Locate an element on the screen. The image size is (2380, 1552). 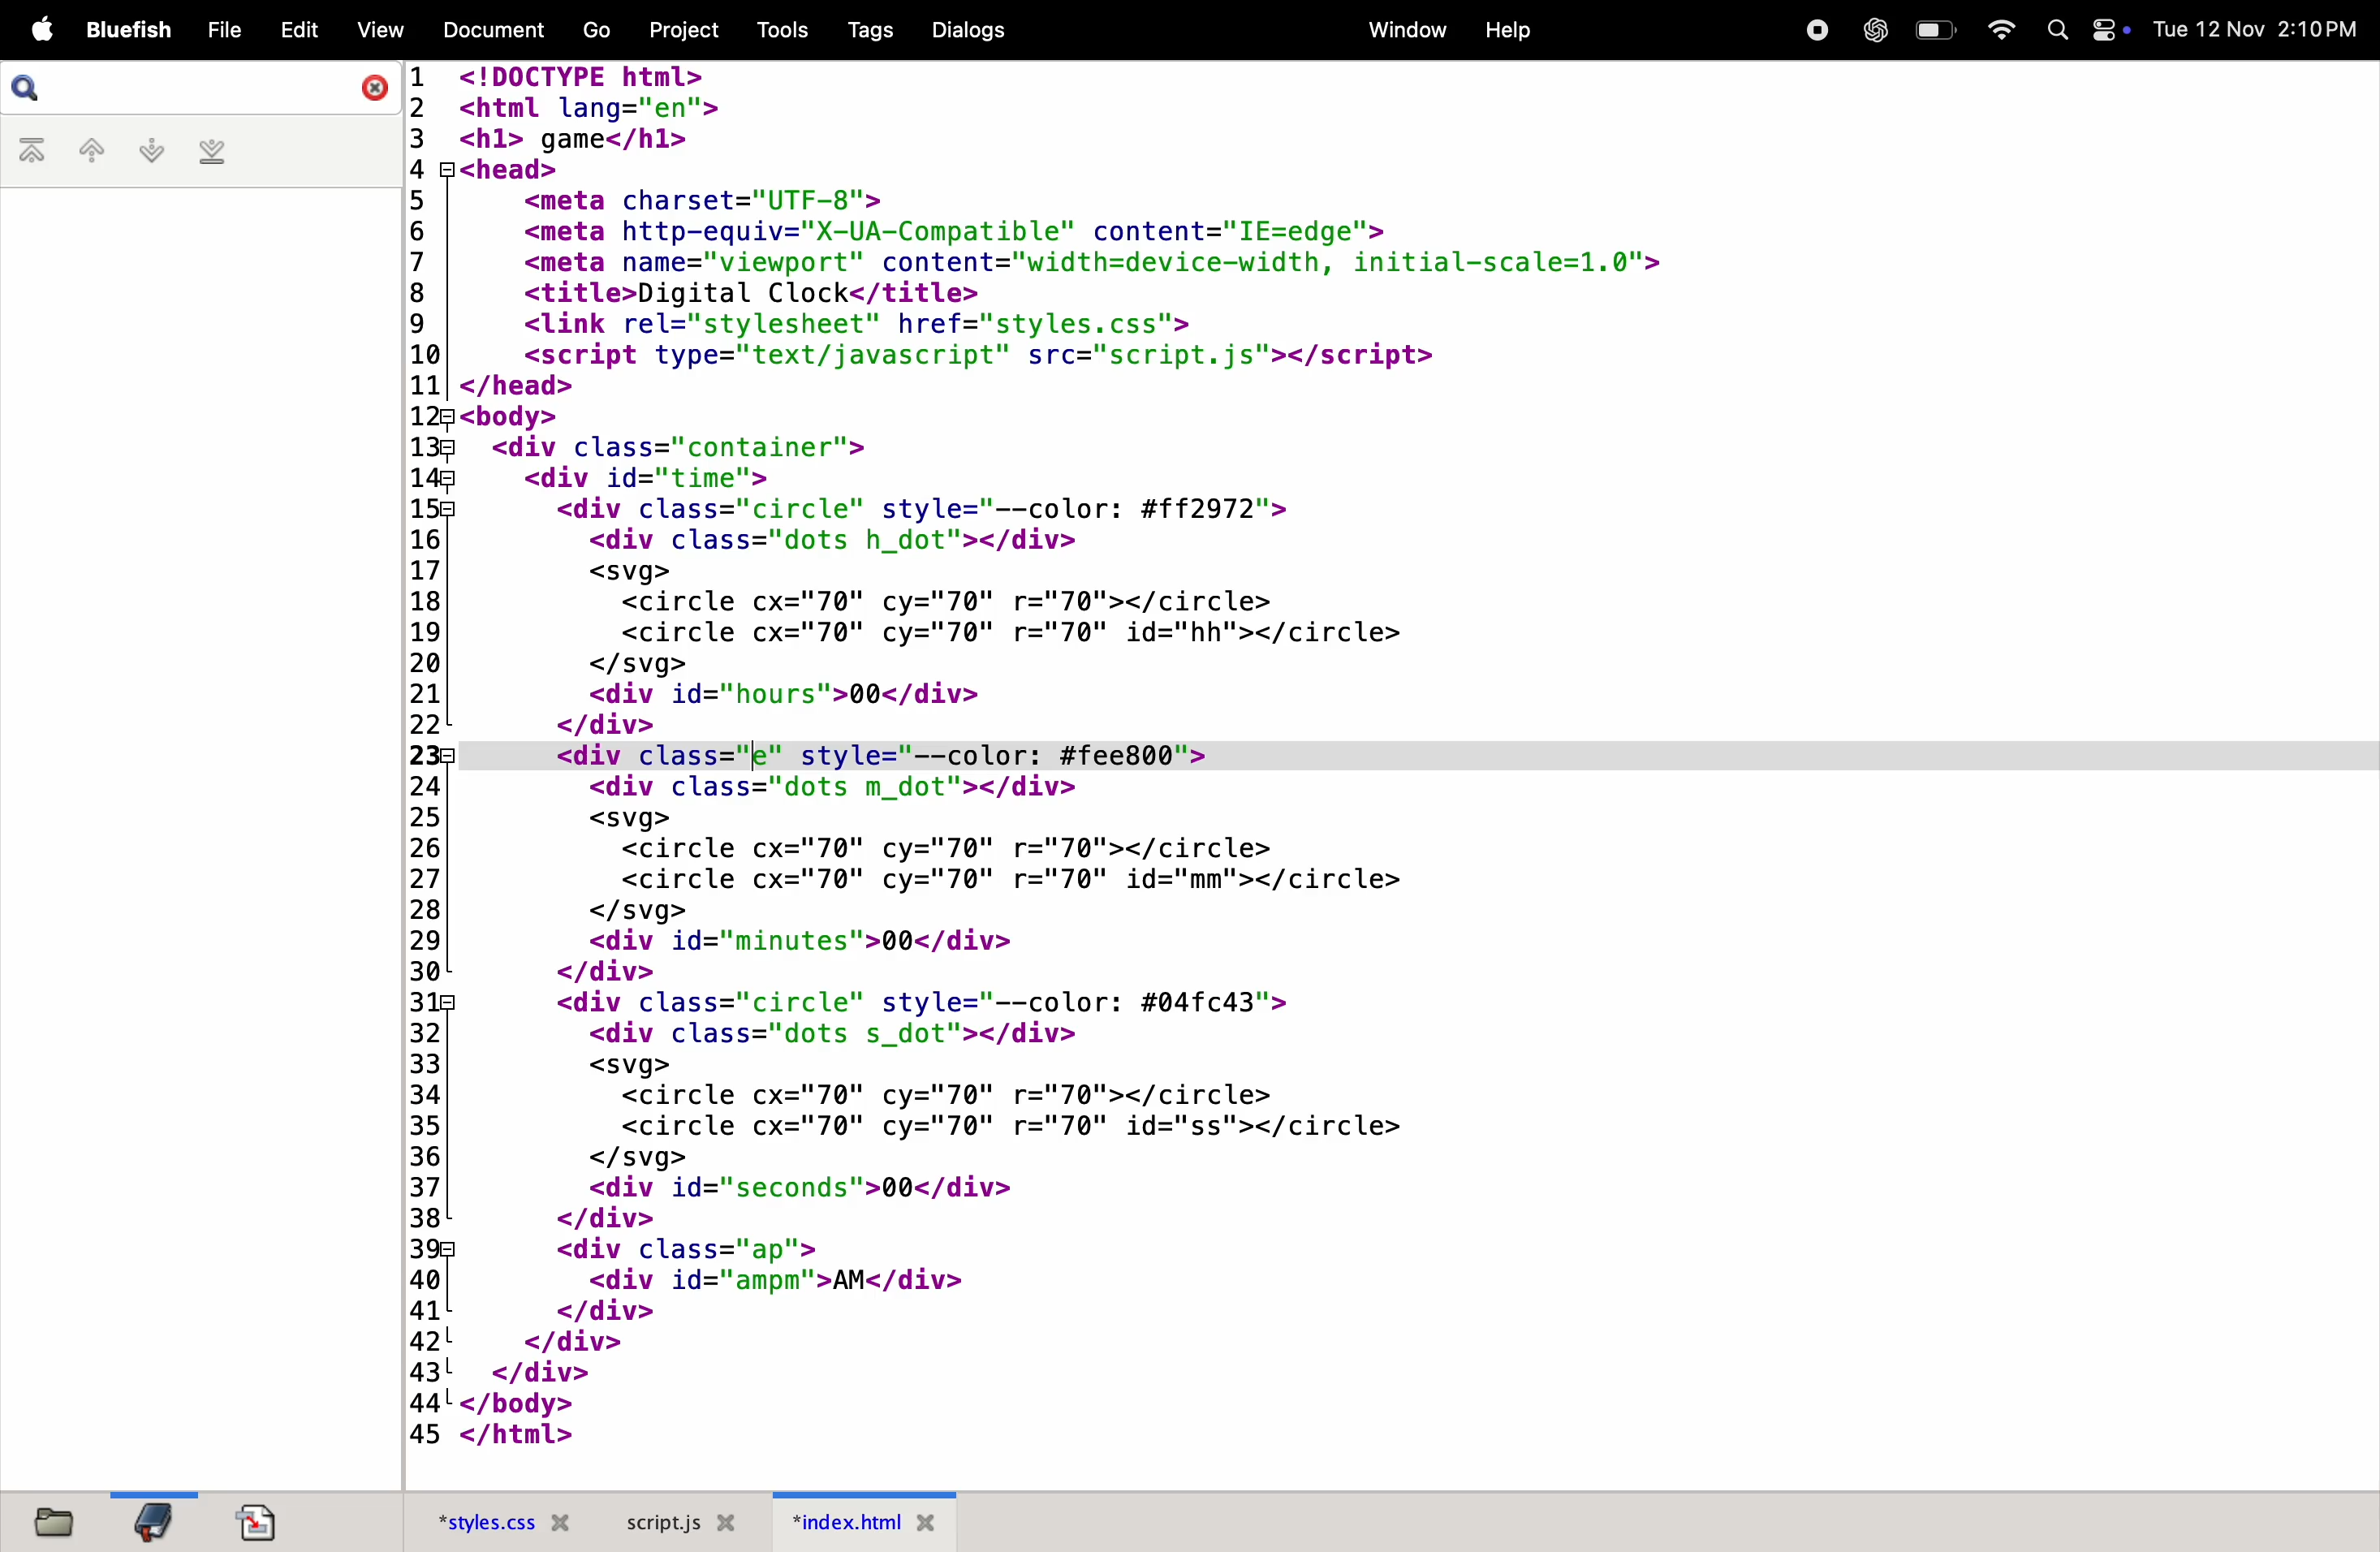
scropt.js is located at coordinates (677, 1522).